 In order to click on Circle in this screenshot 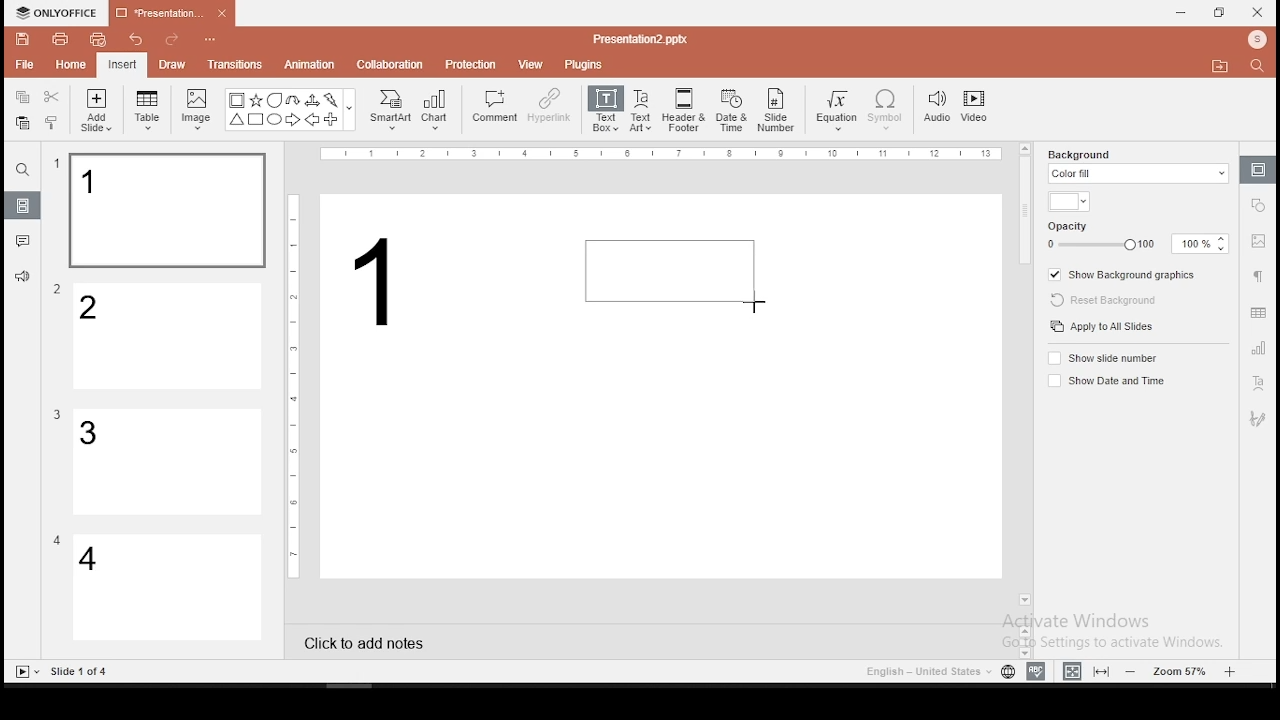, I will do `click(276, 119)`.